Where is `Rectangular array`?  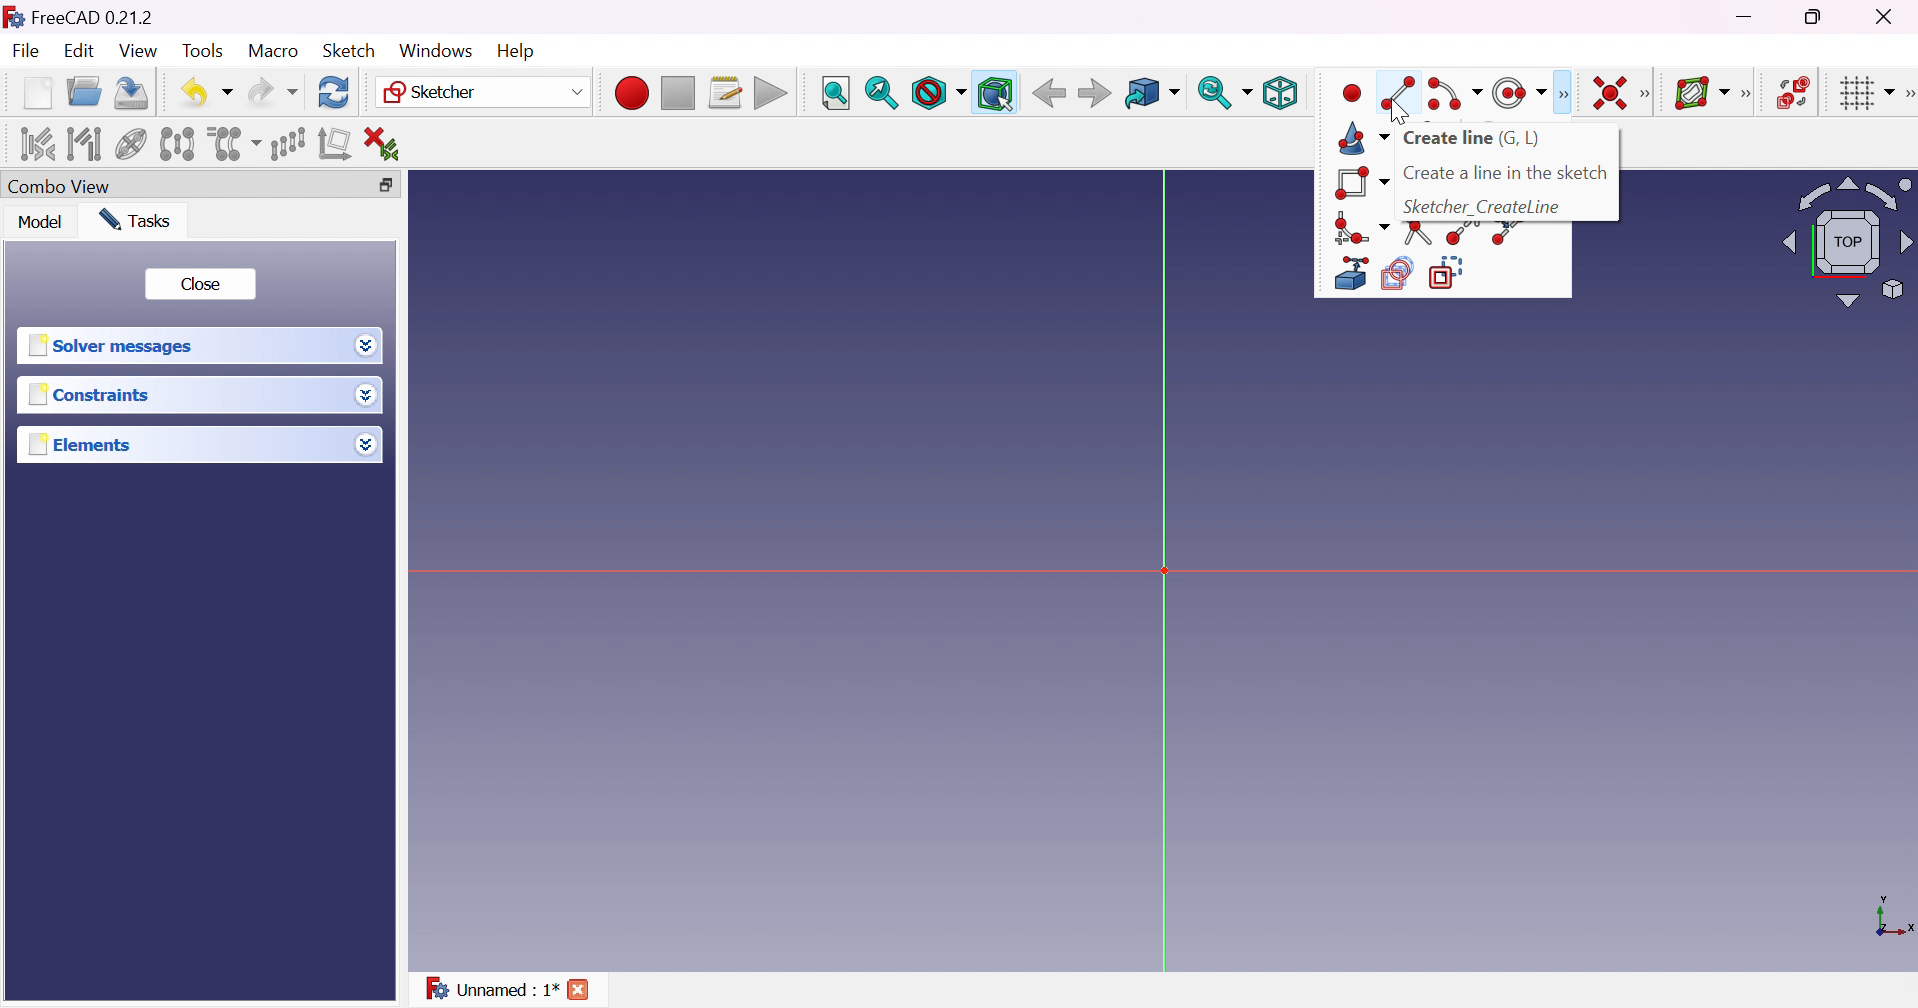 Rectangular array is located at coordinates (286, 143).